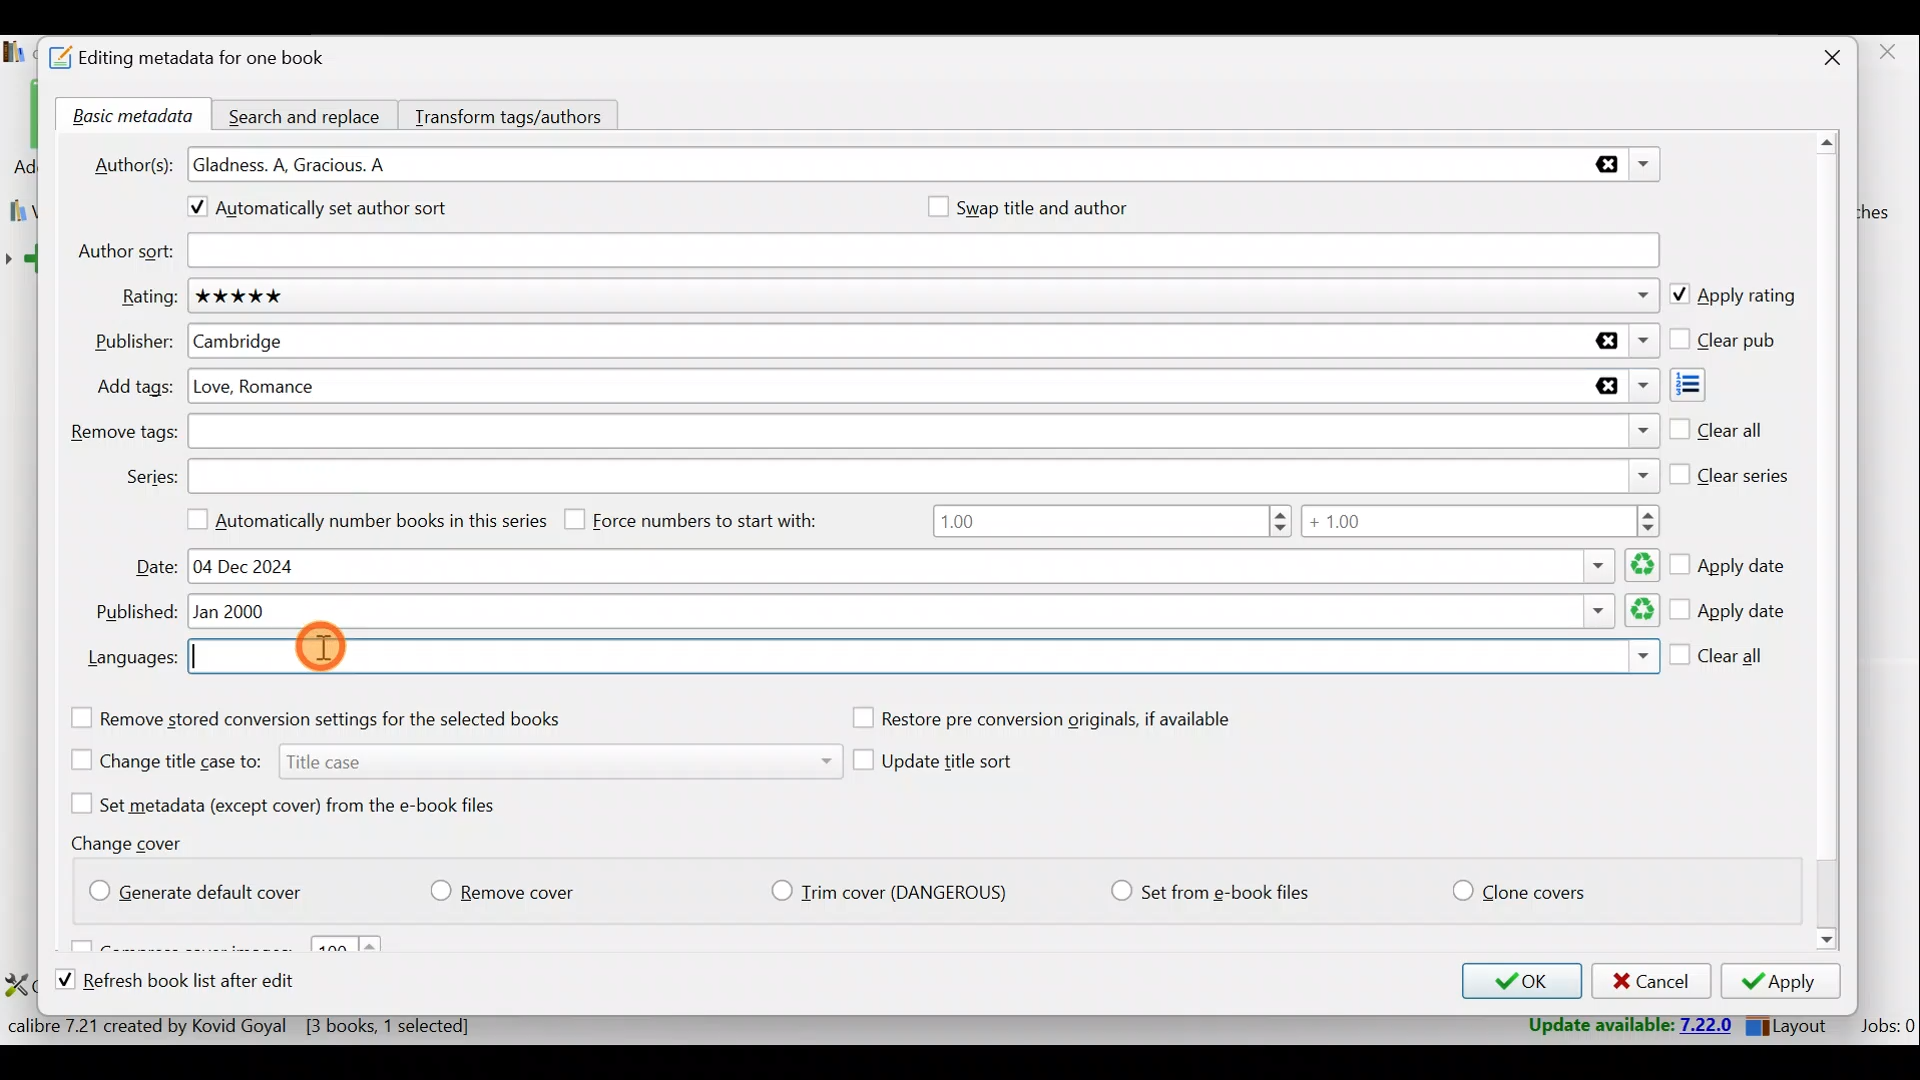 The width and height of the screenshot is (1920, 1080). Describe the element at coordinates (359, 518) in the screenshot. I see `Automatically number books in this series` at that location.